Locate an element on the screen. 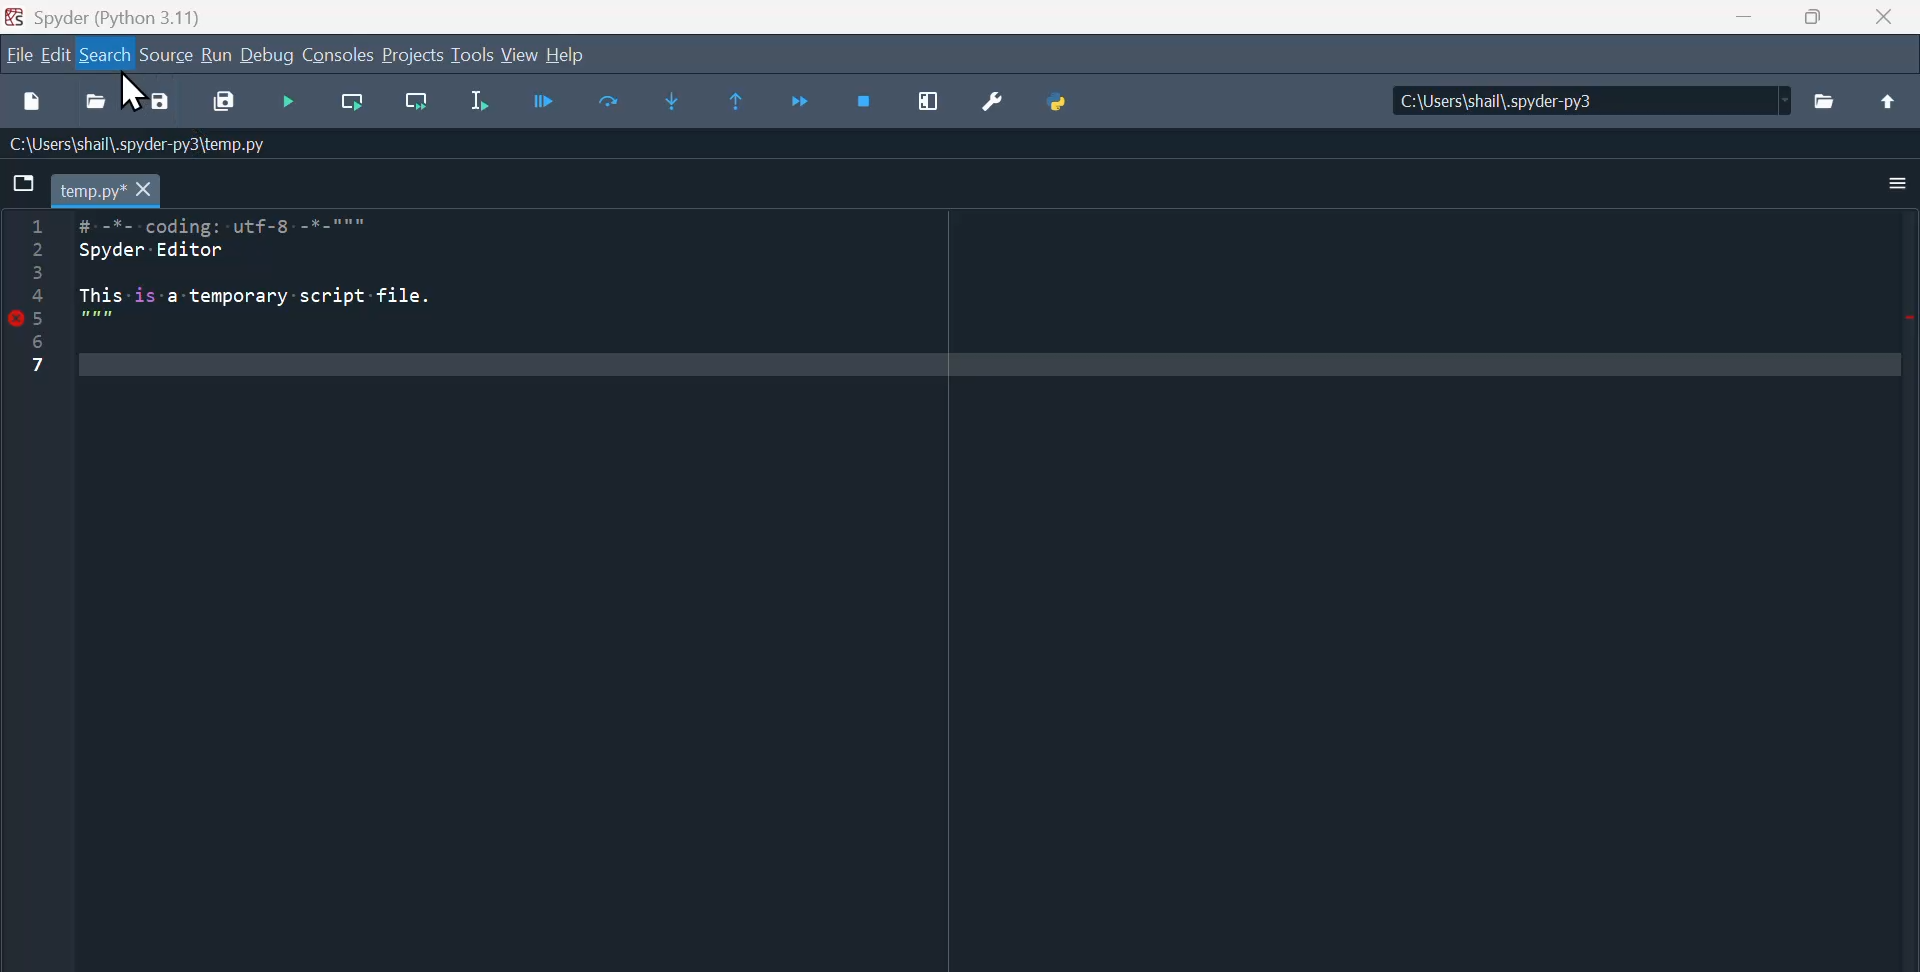 Image resolution: width=1920 pixels, height=972 pixels. Cursor on Search is located at coordinates (131, 97).